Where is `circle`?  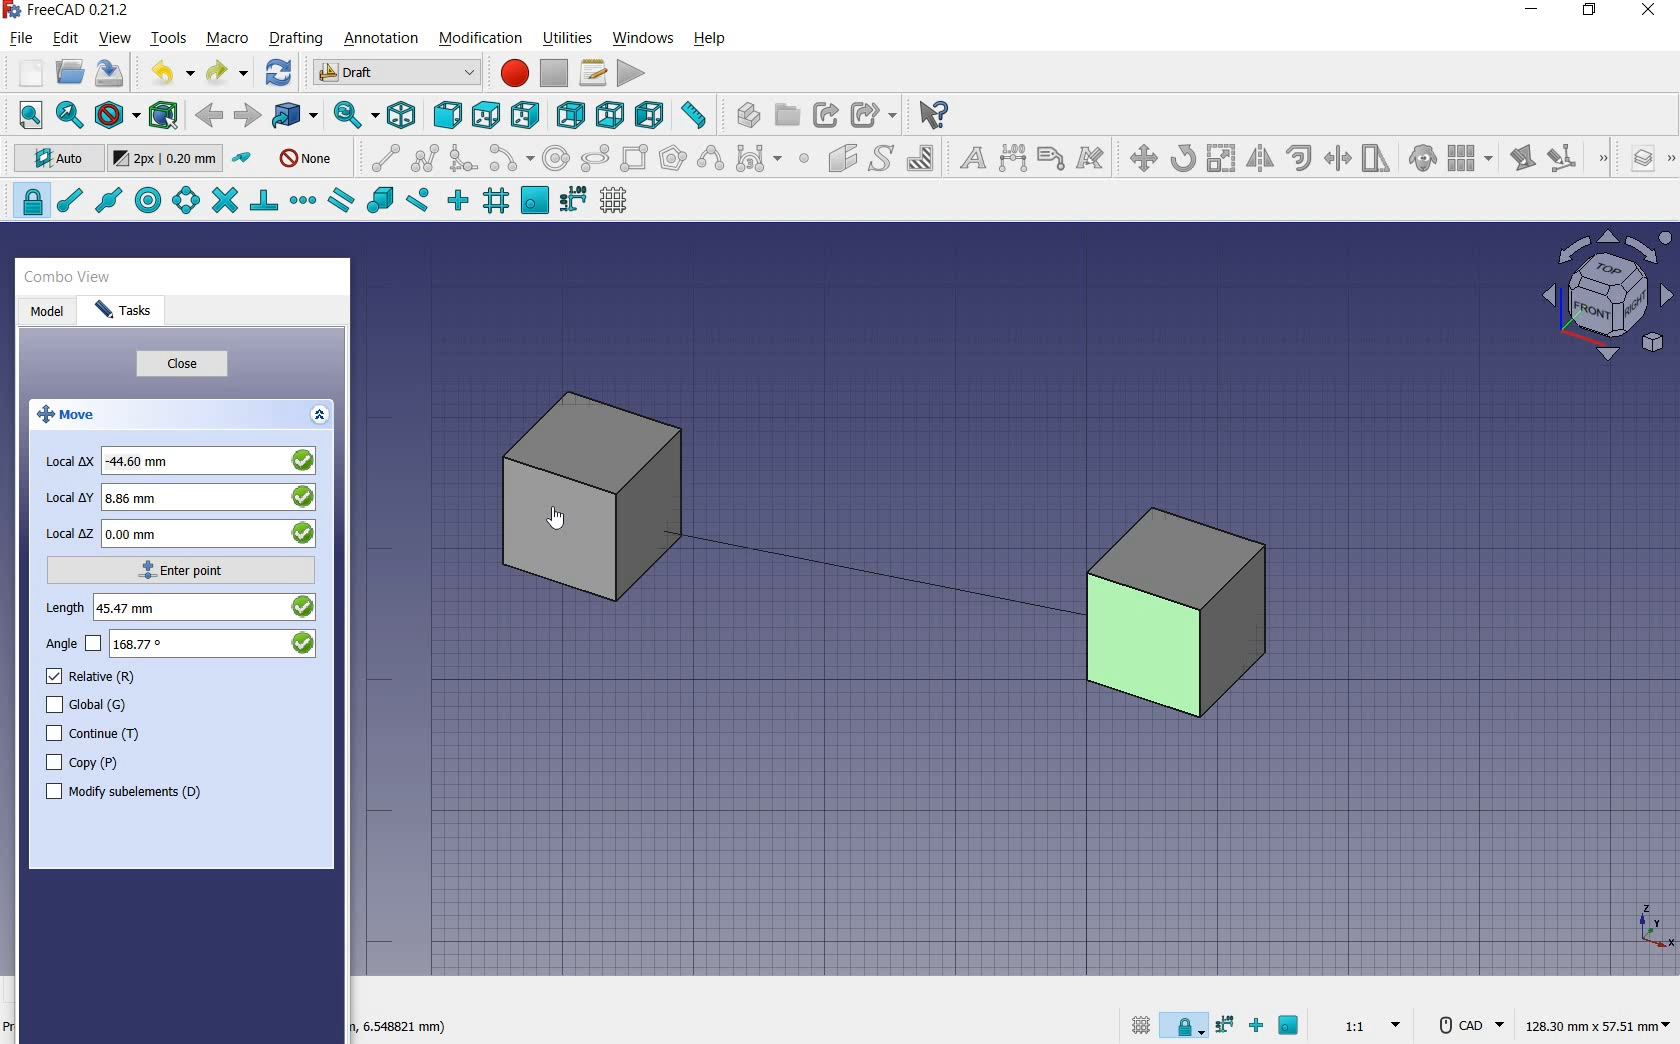 circle is located at coordinates (558, 157).